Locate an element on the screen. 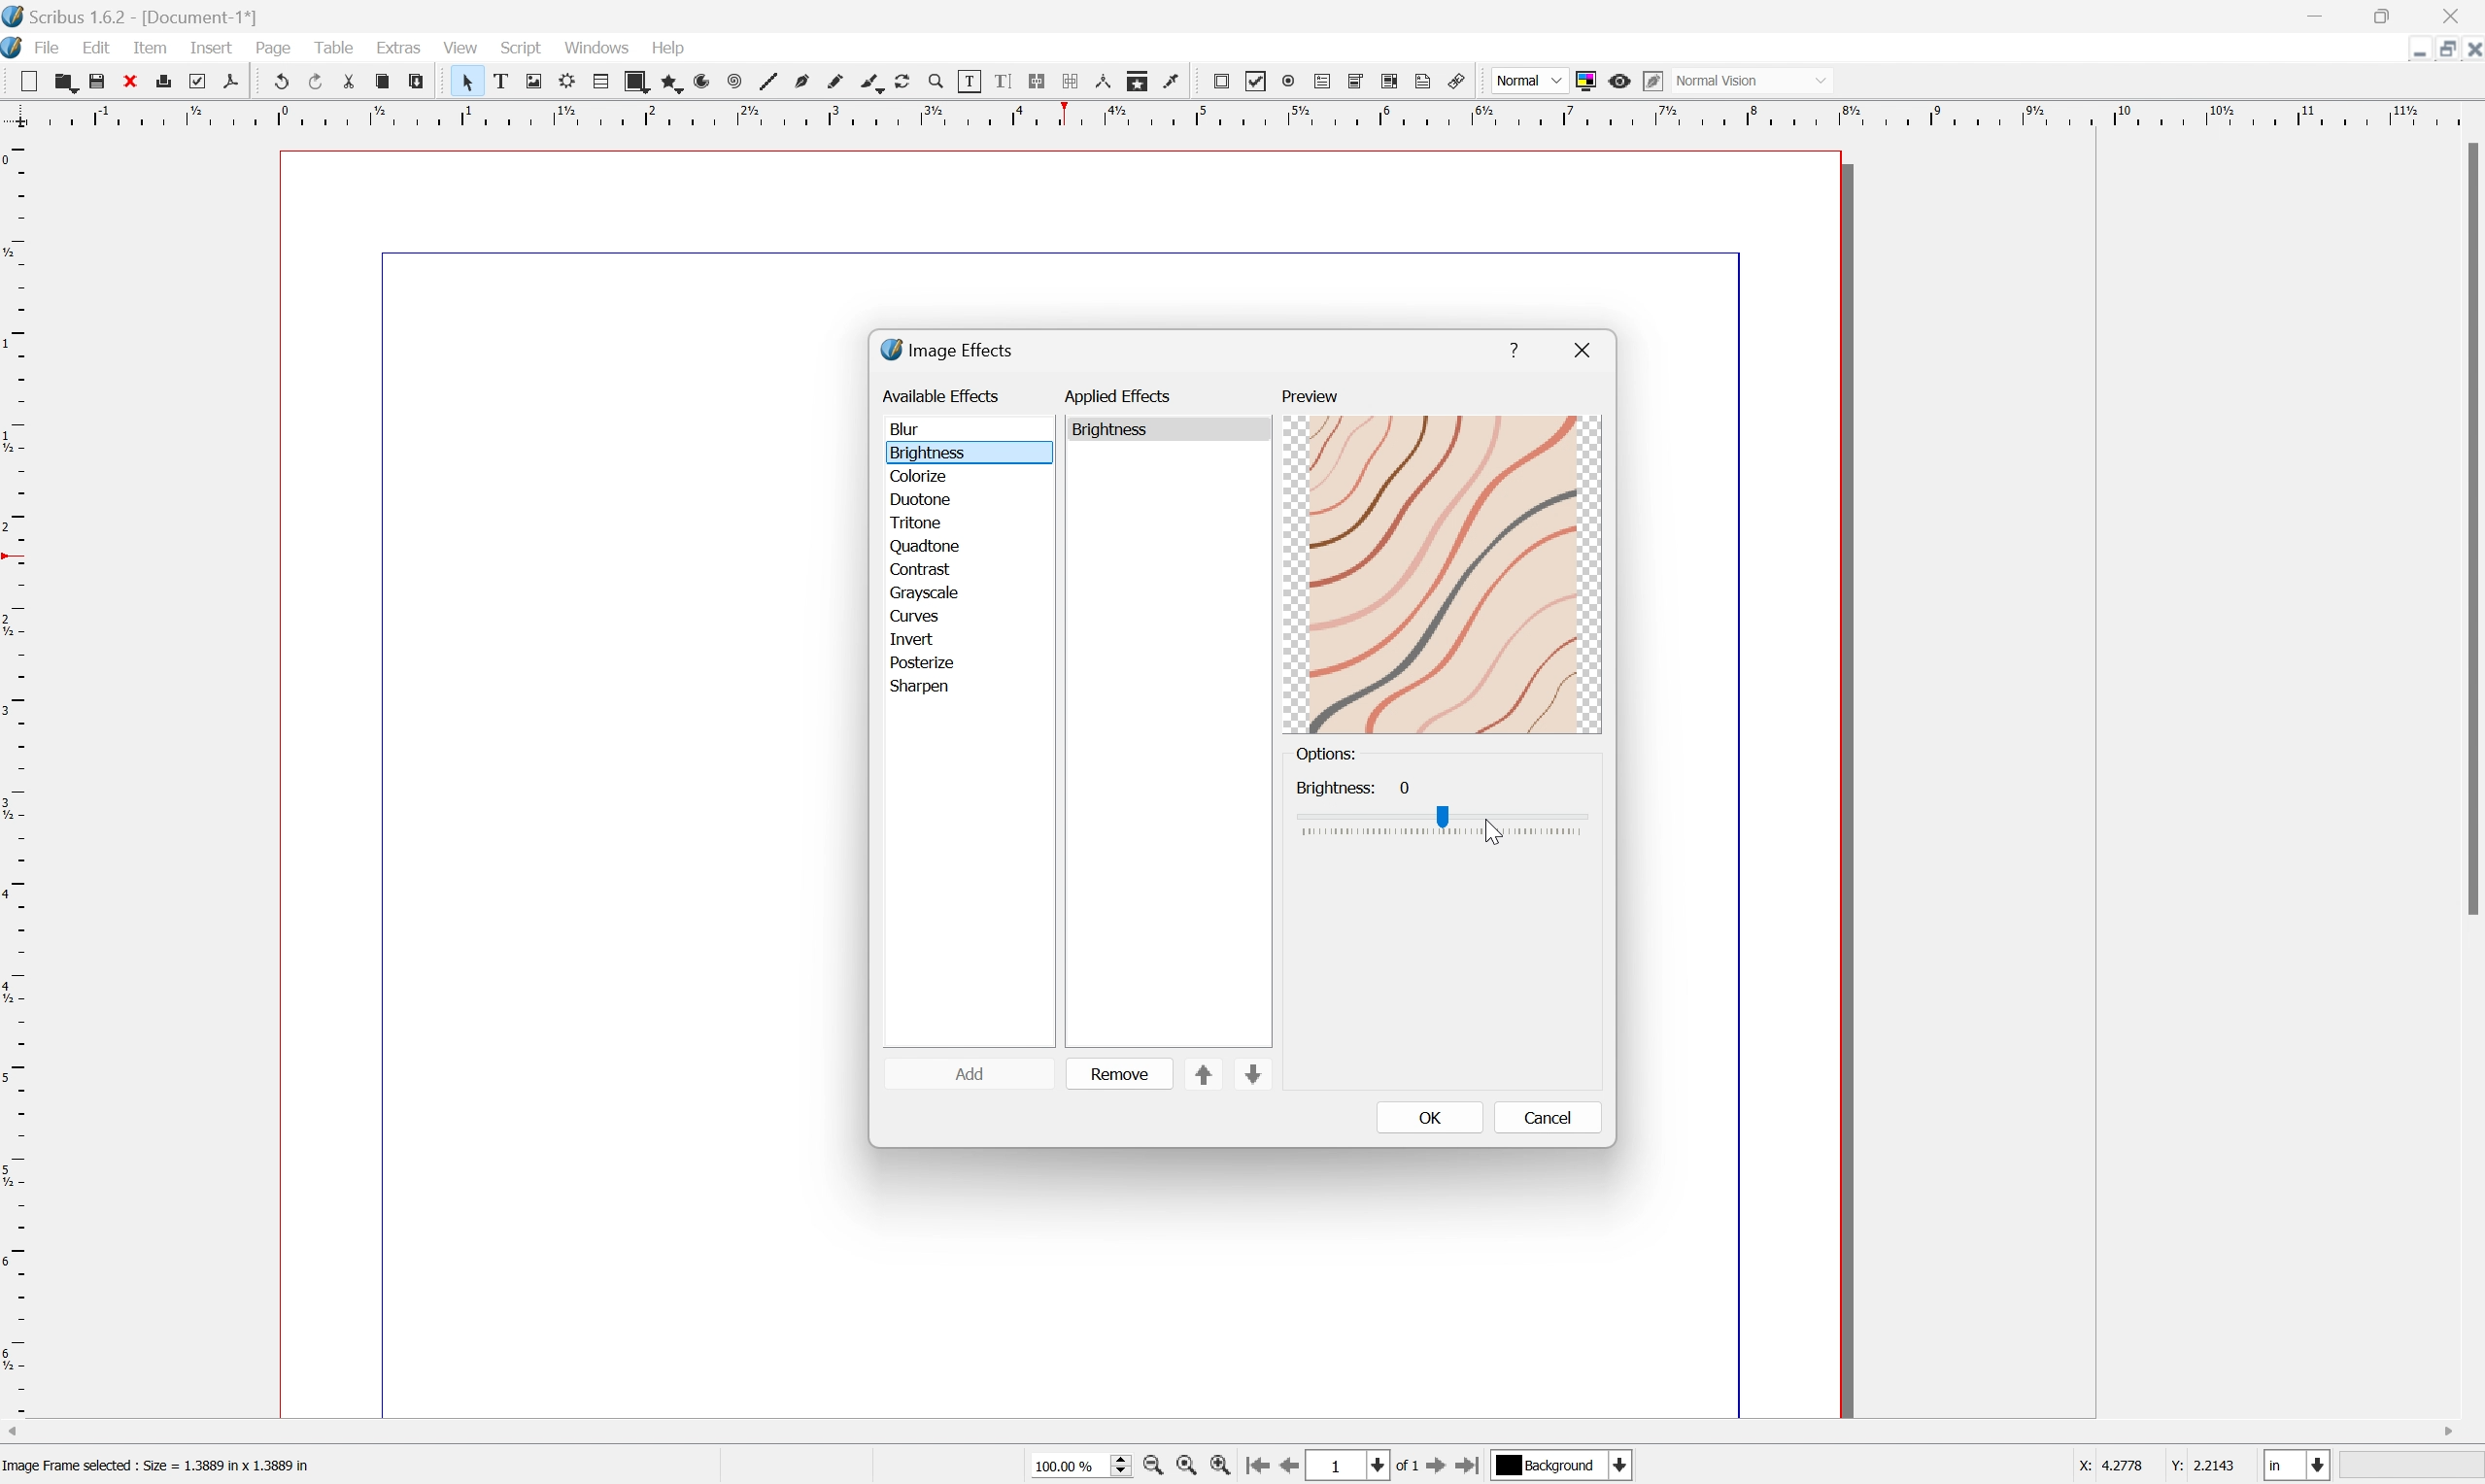 This screenshot has width=2485, height=1484. Arc is located at coordinates (707, 81).